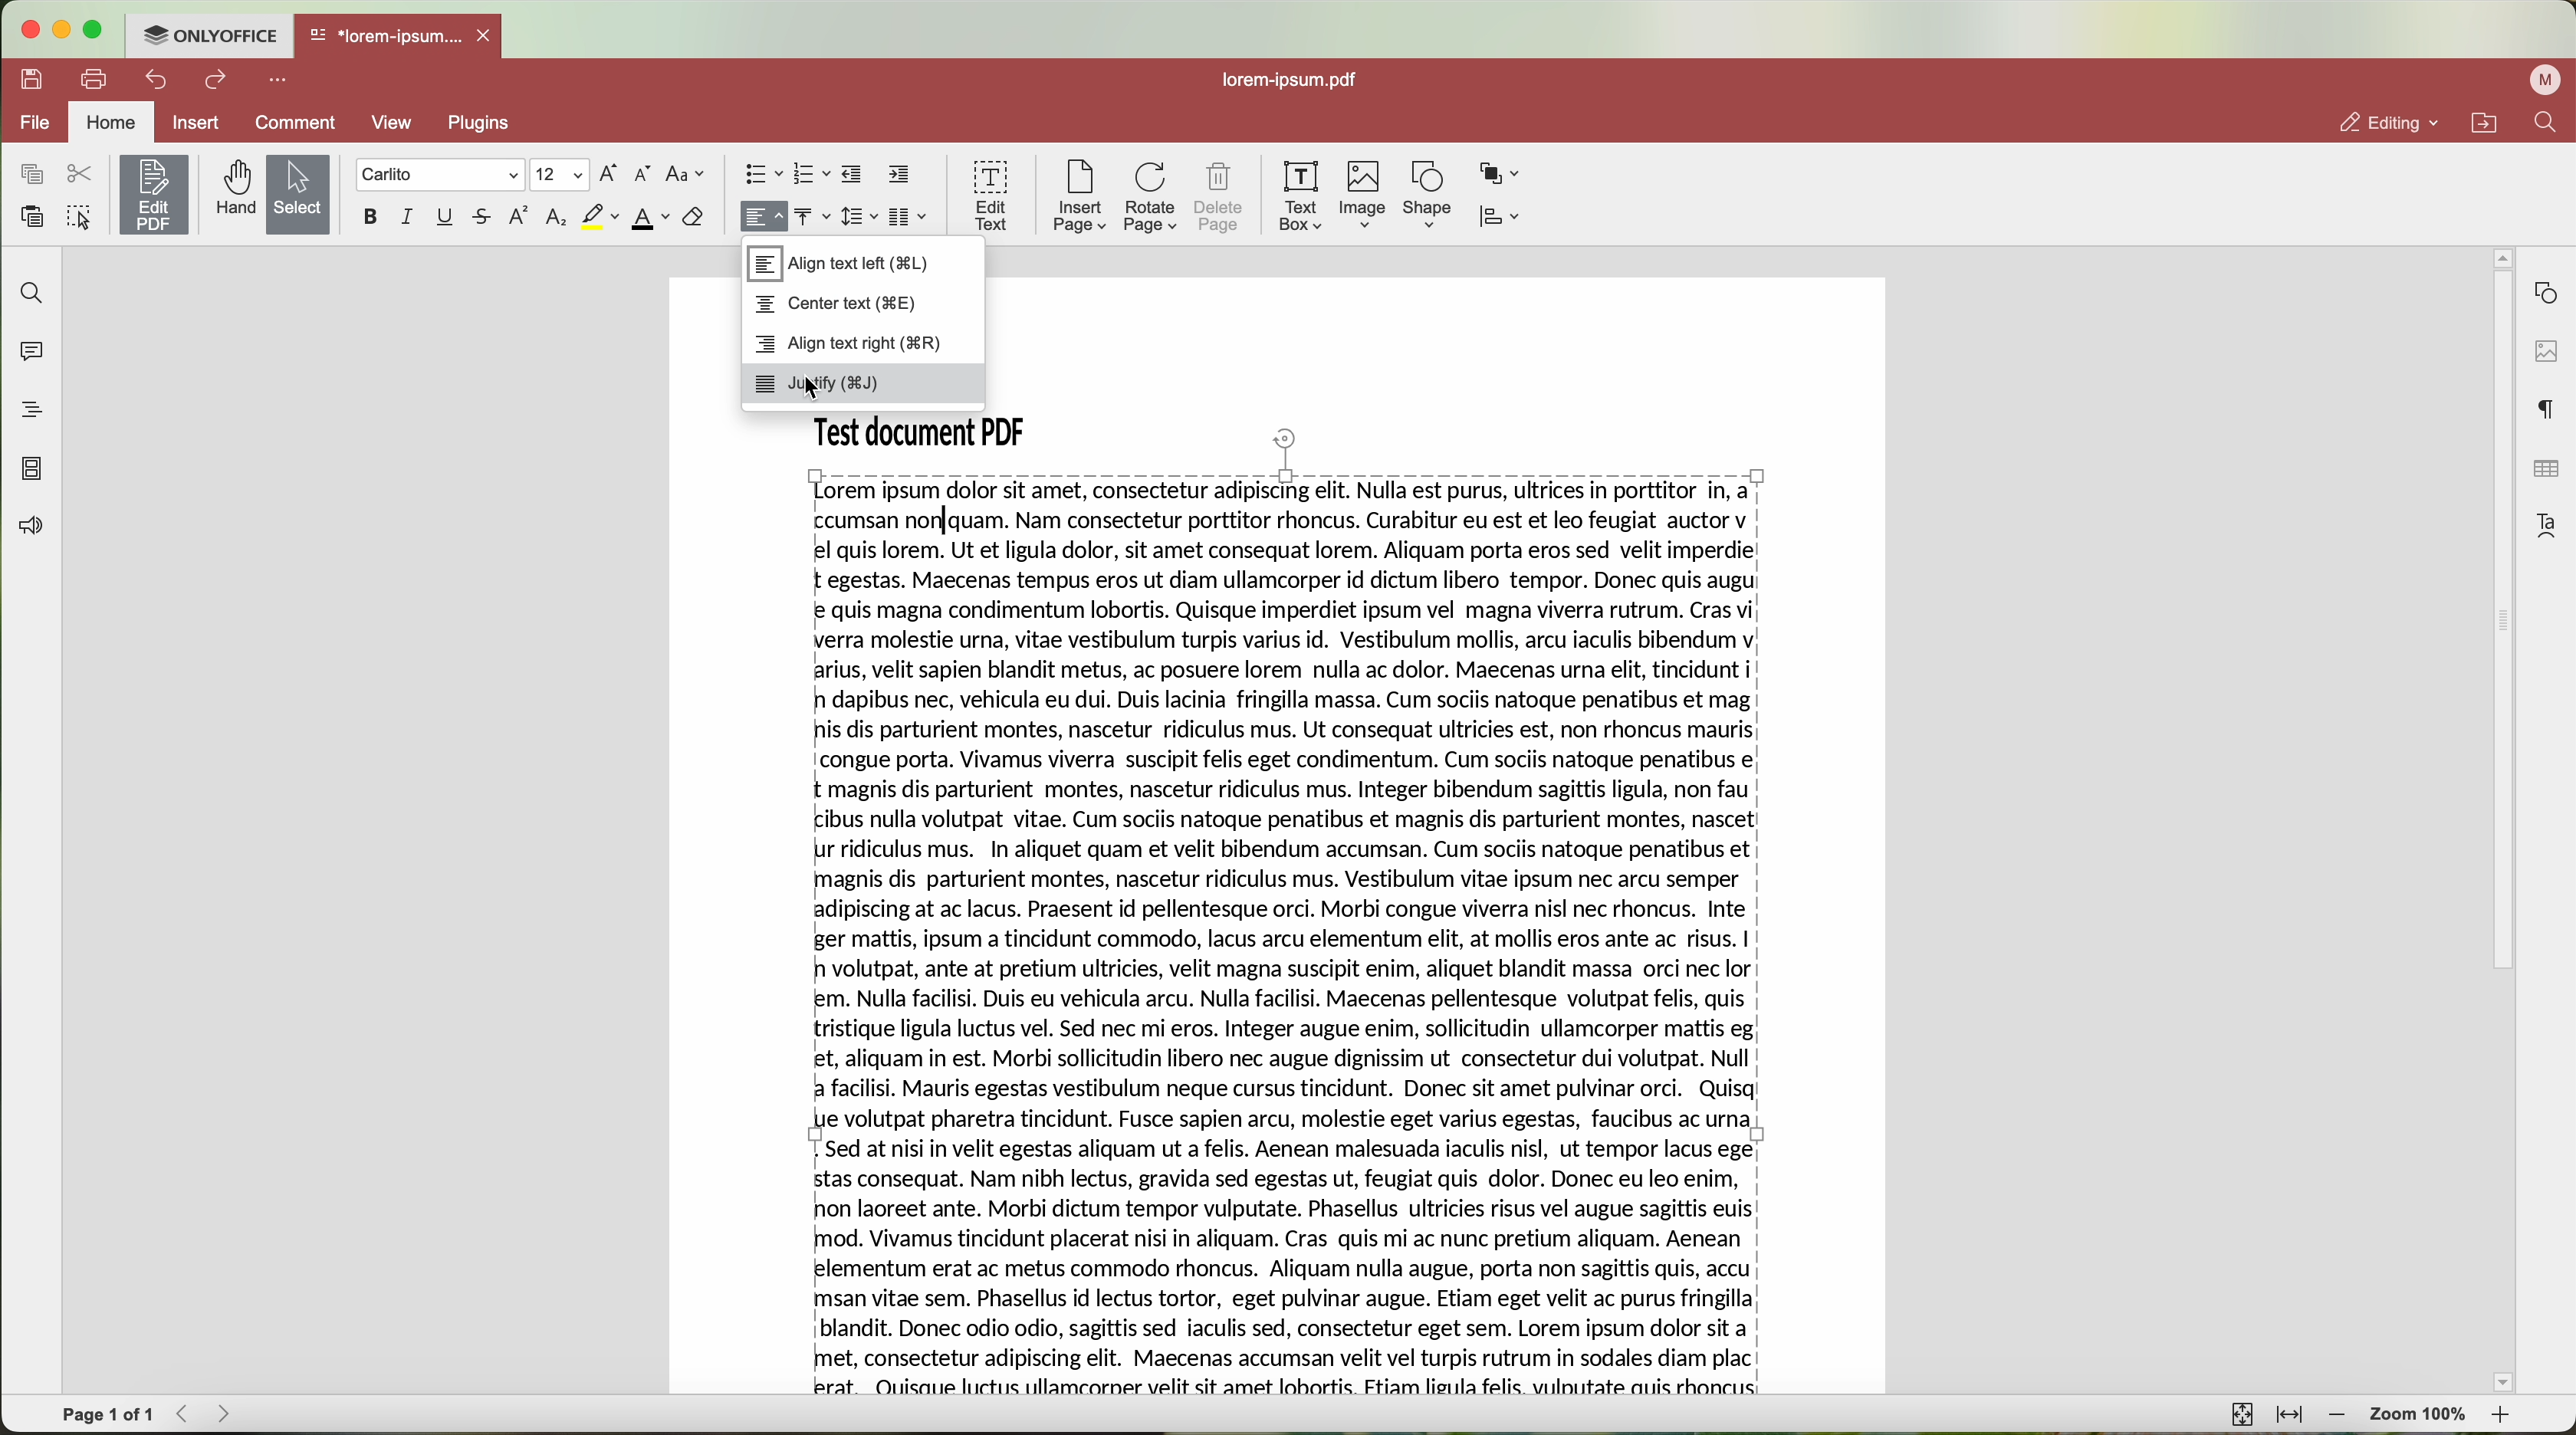 This screenshot has width=2576, height=1435. I want to click on italic, so click(407, 218).